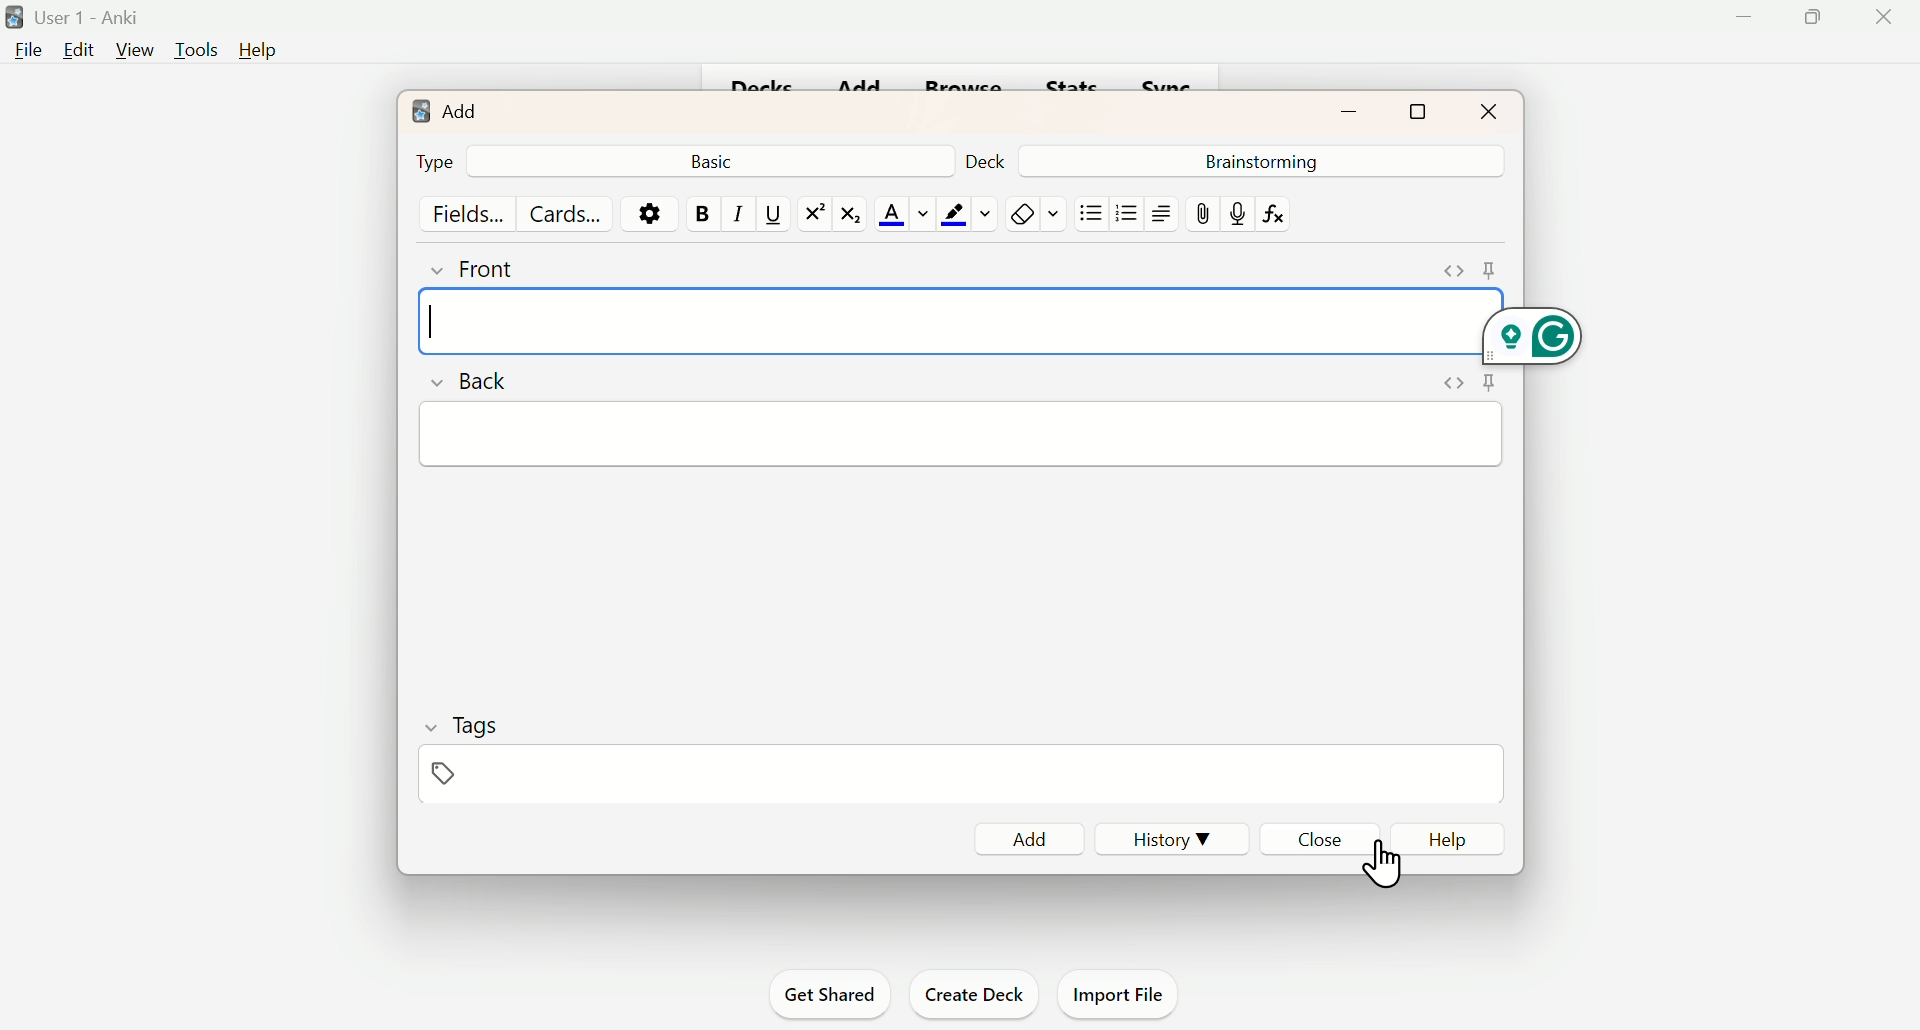  I want to click on Minimise, so click(1741, 24).